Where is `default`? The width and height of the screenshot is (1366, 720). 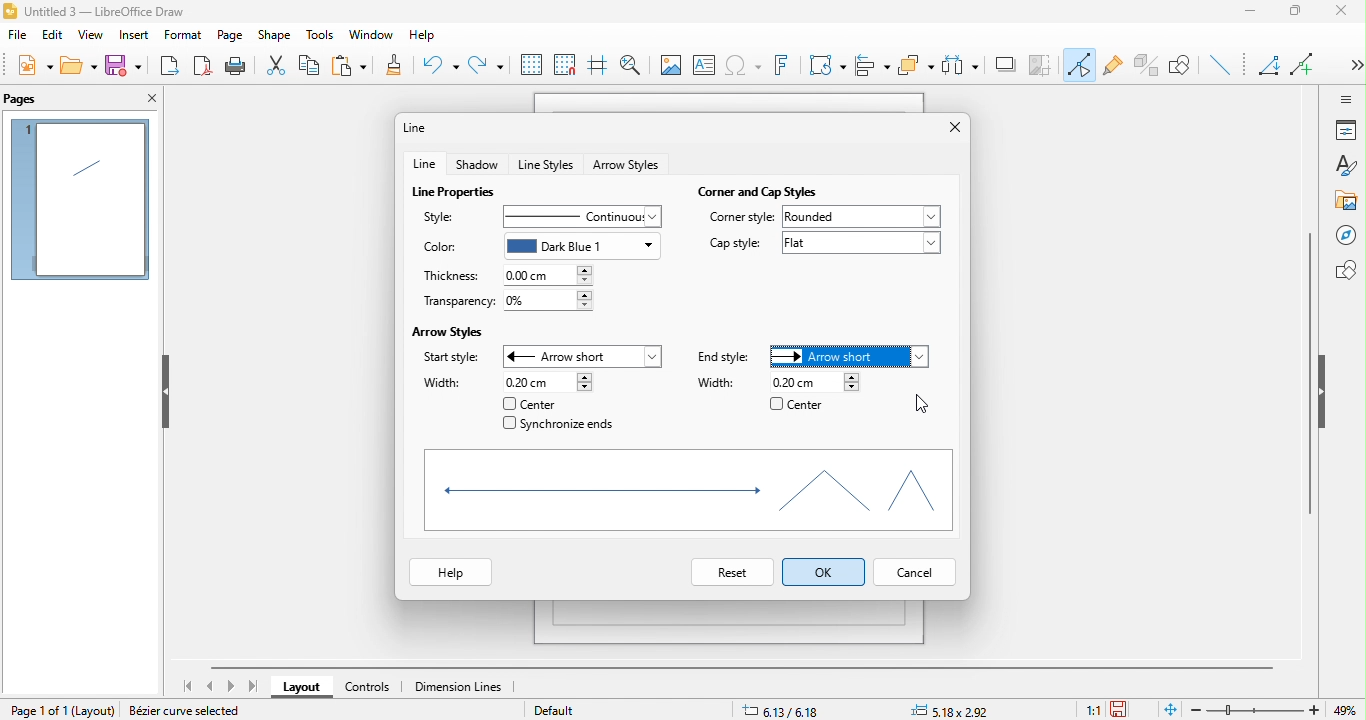
default is located at coordinates (578, 711).